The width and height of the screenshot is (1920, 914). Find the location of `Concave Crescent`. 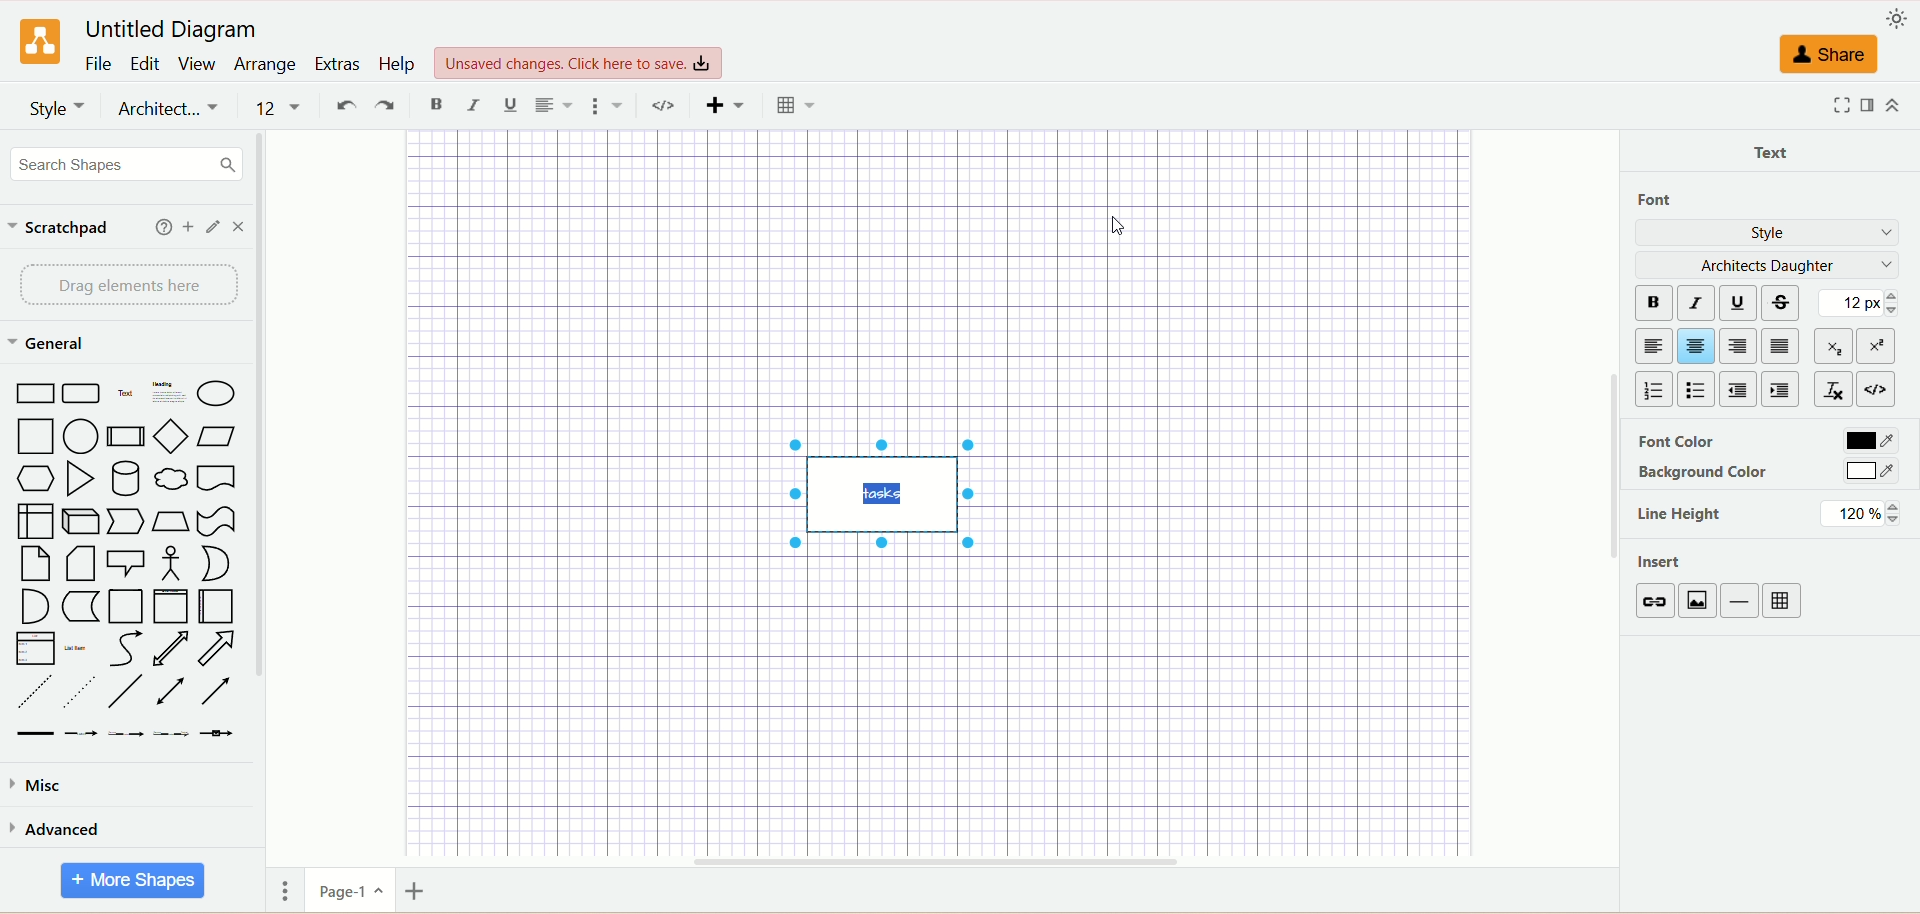

Concave Crescent is located at coordinates (214, 563).